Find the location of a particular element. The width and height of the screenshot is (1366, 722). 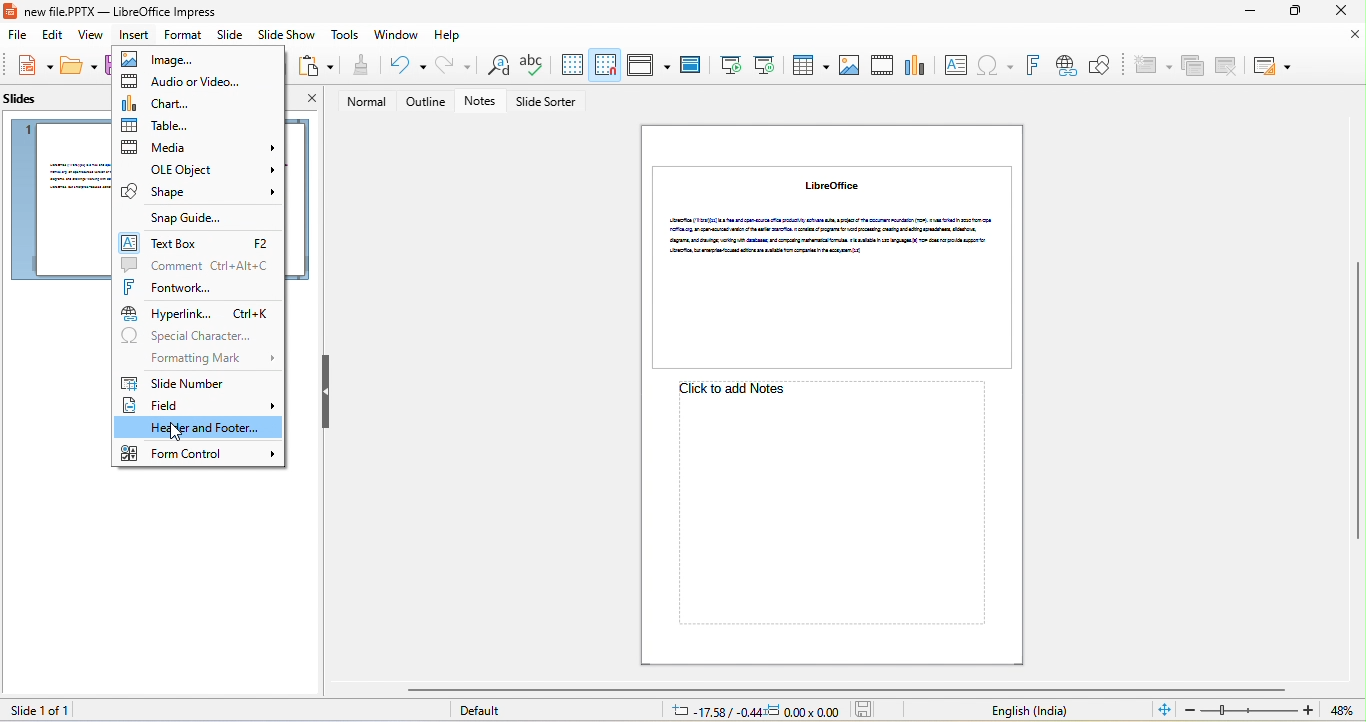

delete slide is located at coordinates (1227, 65).